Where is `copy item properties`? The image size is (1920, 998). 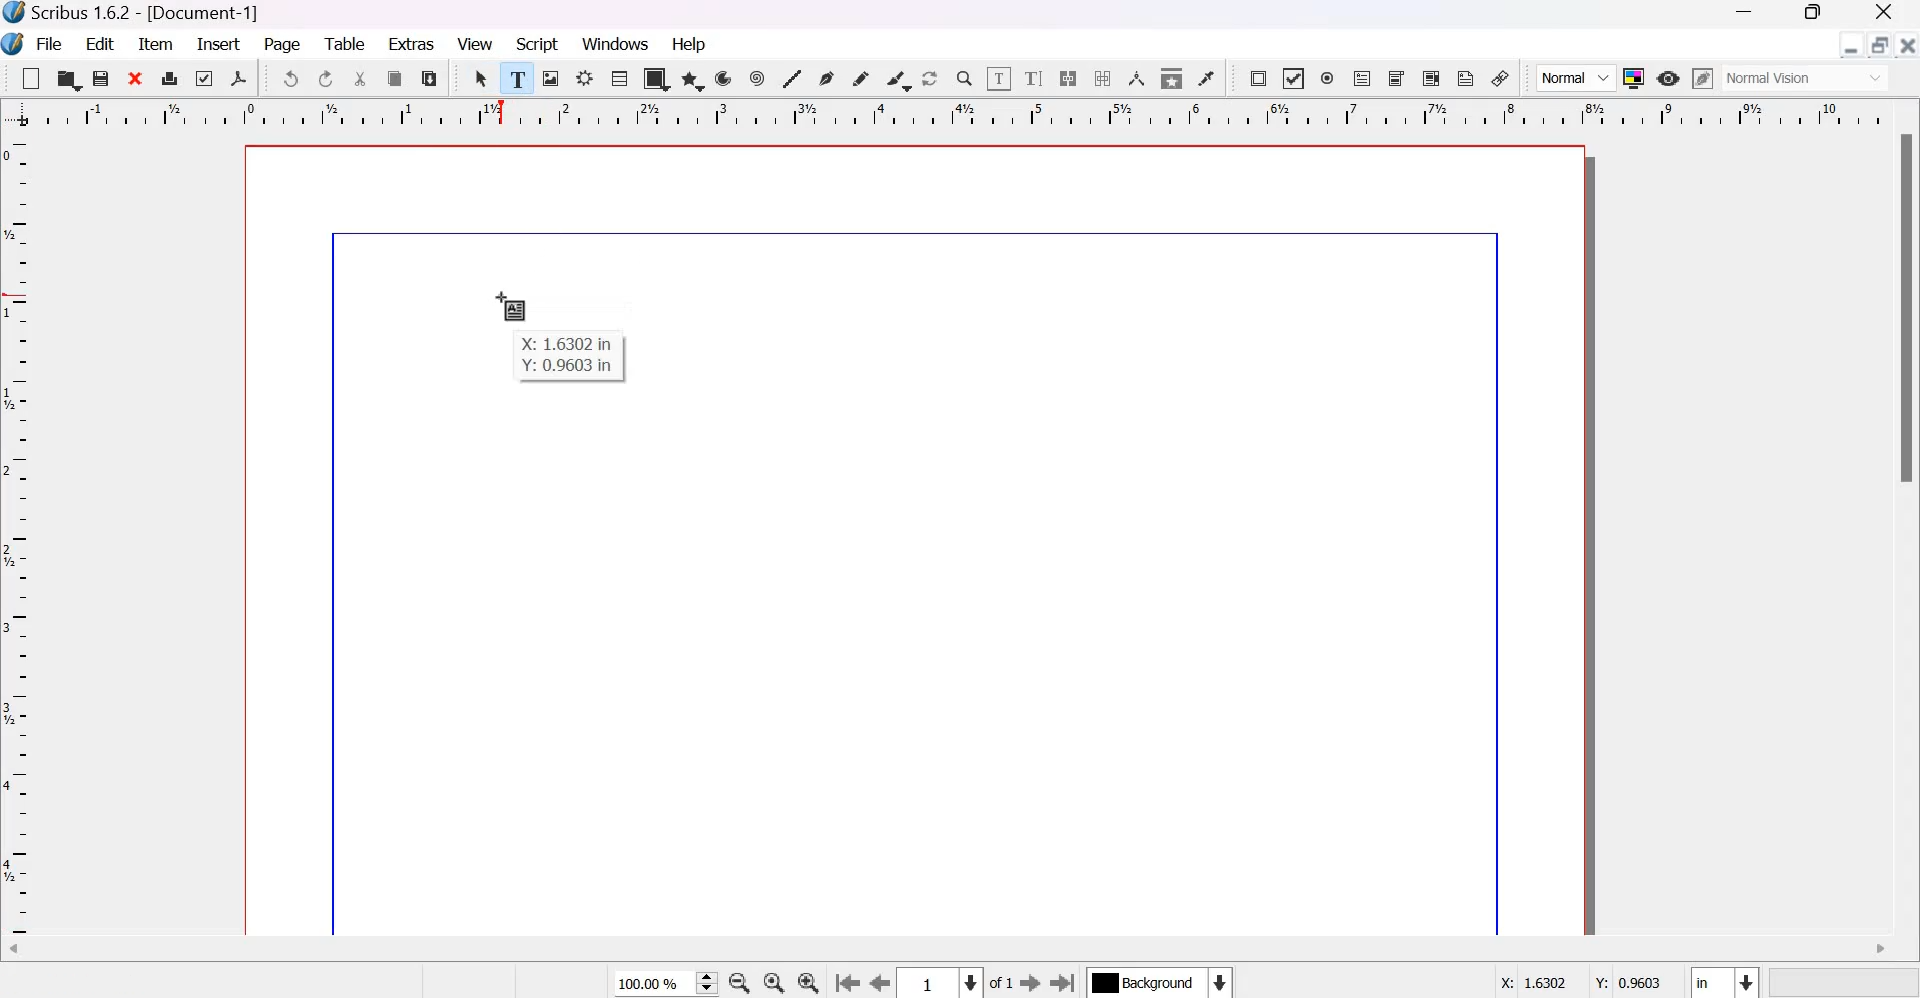
copy item properties is located at coordinates (1172, 77).